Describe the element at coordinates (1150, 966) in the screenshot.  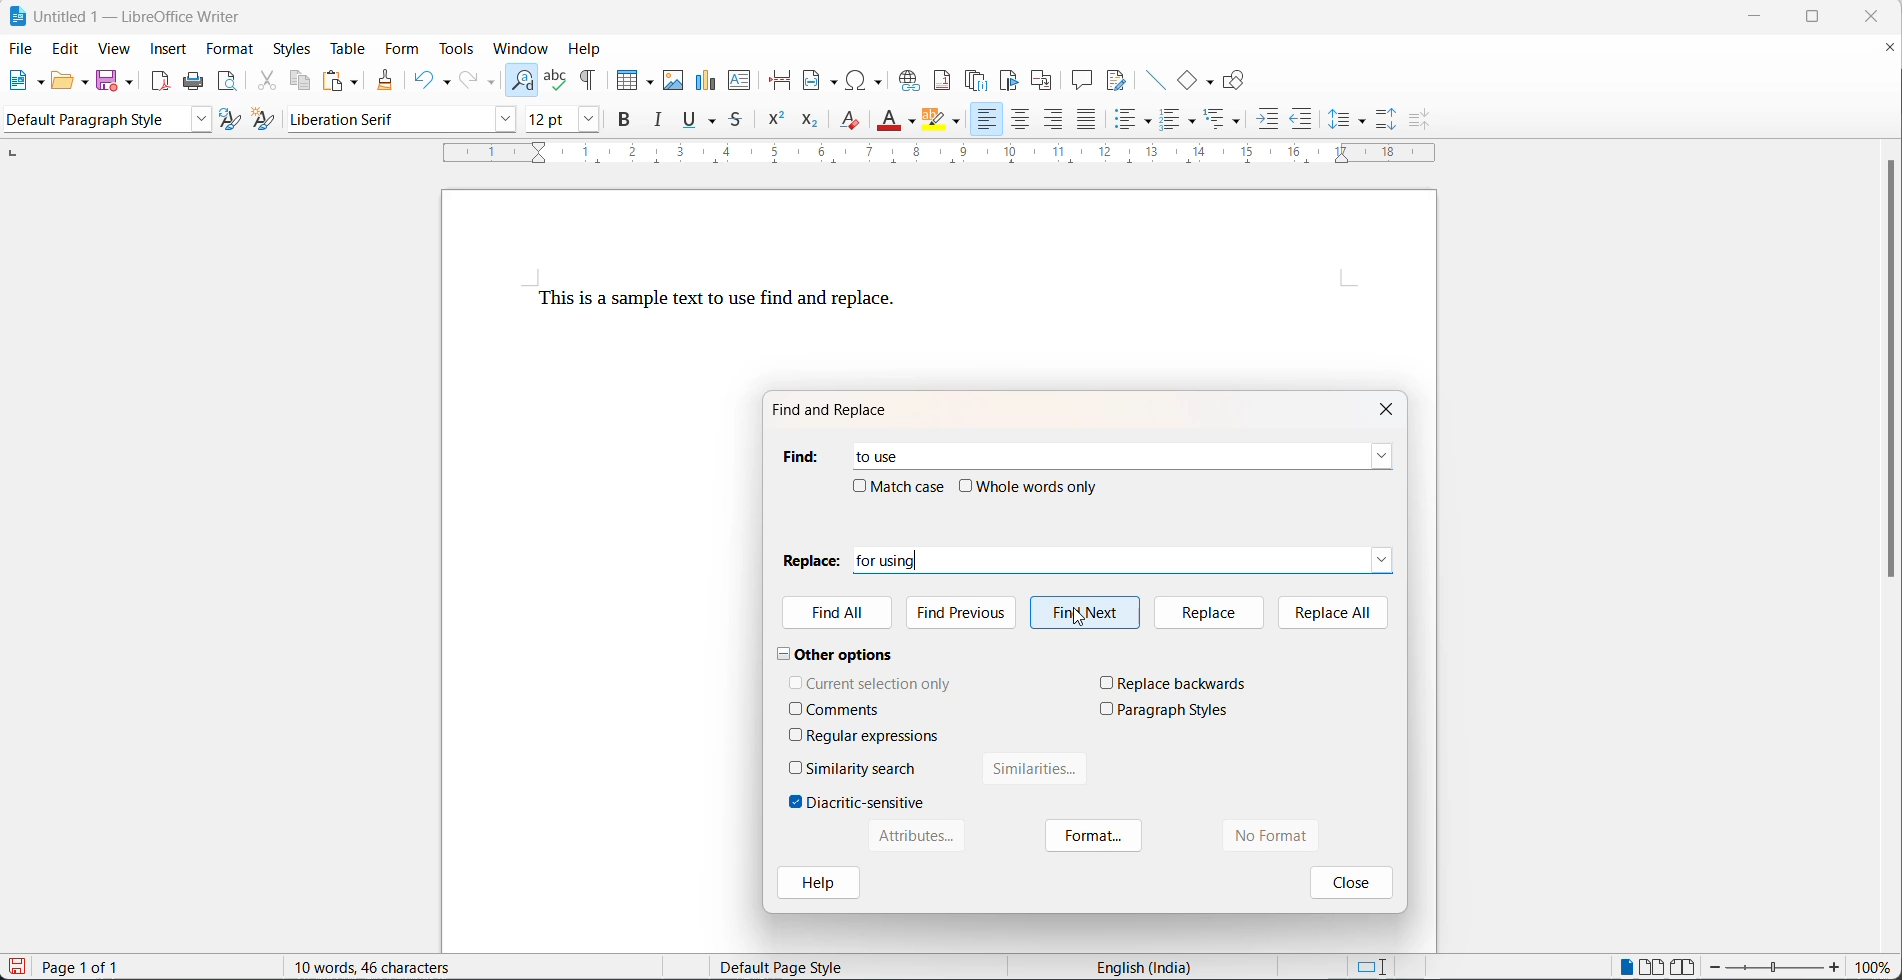
I see `English (India)` at that location.